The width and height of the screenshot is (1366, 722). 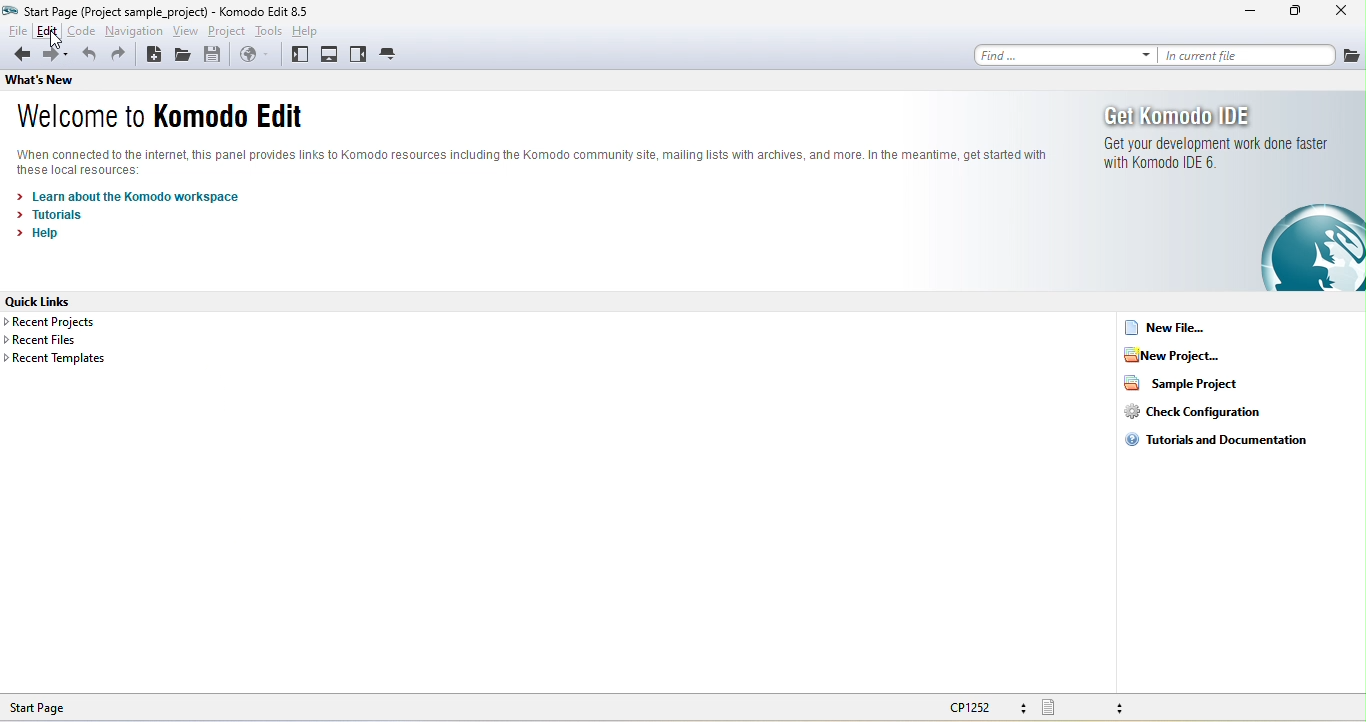 What do you see at coordinates (183, 55) in the screenshot?
I see `open` at bounding box center [183, 55].